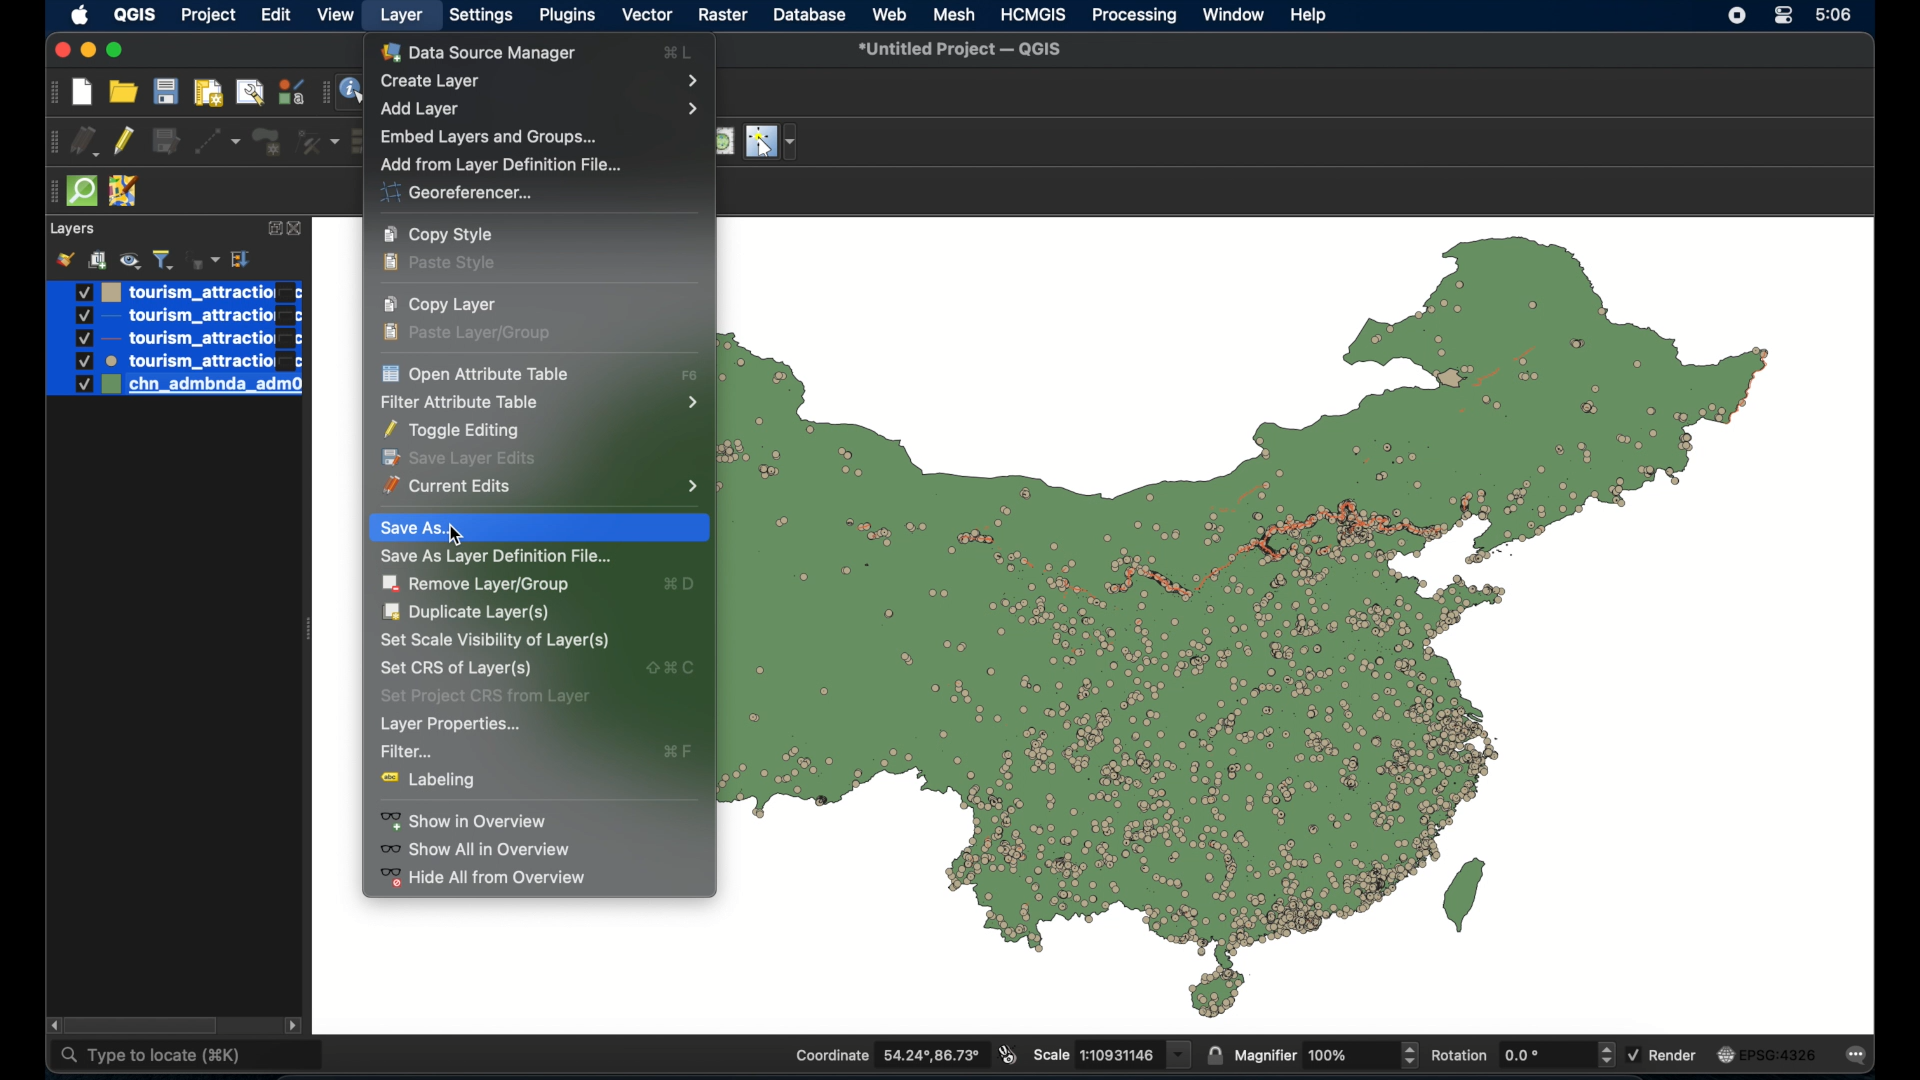 This screenshot has height=1080, width=1920. What do you see at coordinates (175, 292) in the screenshot?
I see `layer1` at bounding box center [175, 292].